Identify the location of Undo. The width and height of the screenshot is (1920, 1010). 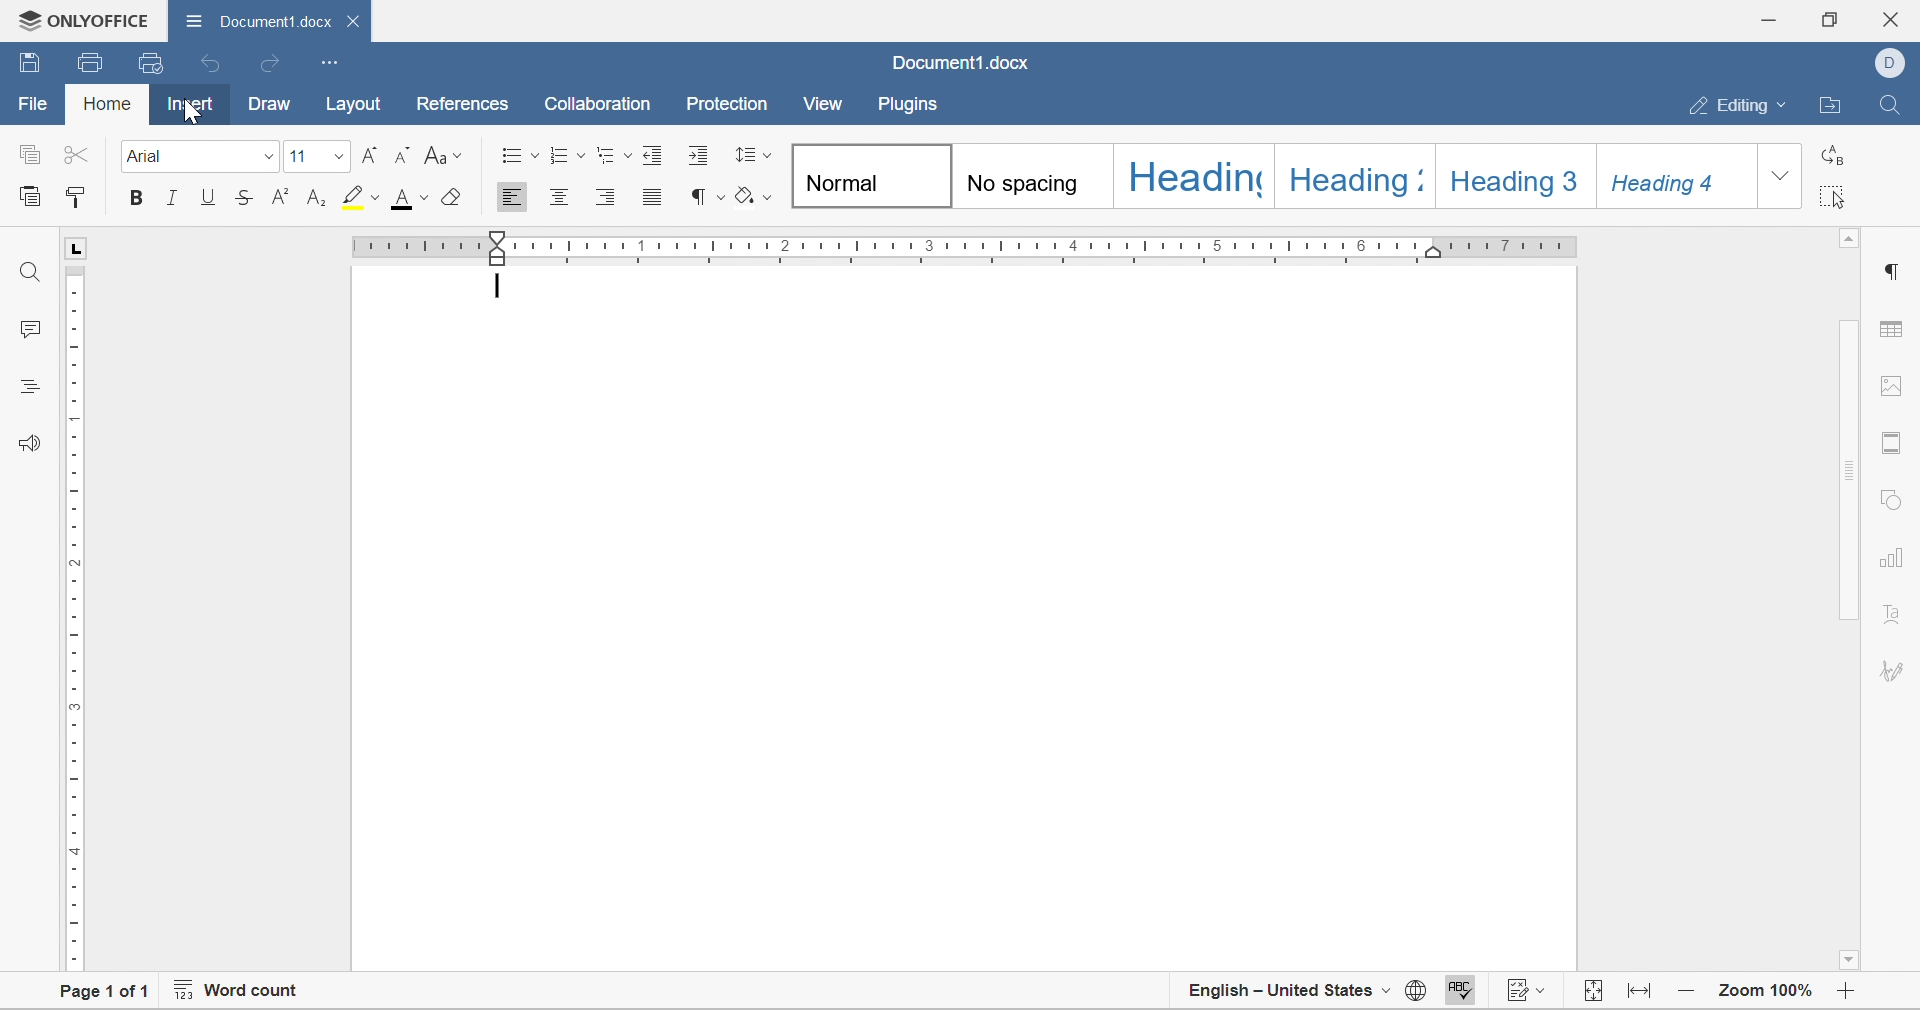
(213, 63).